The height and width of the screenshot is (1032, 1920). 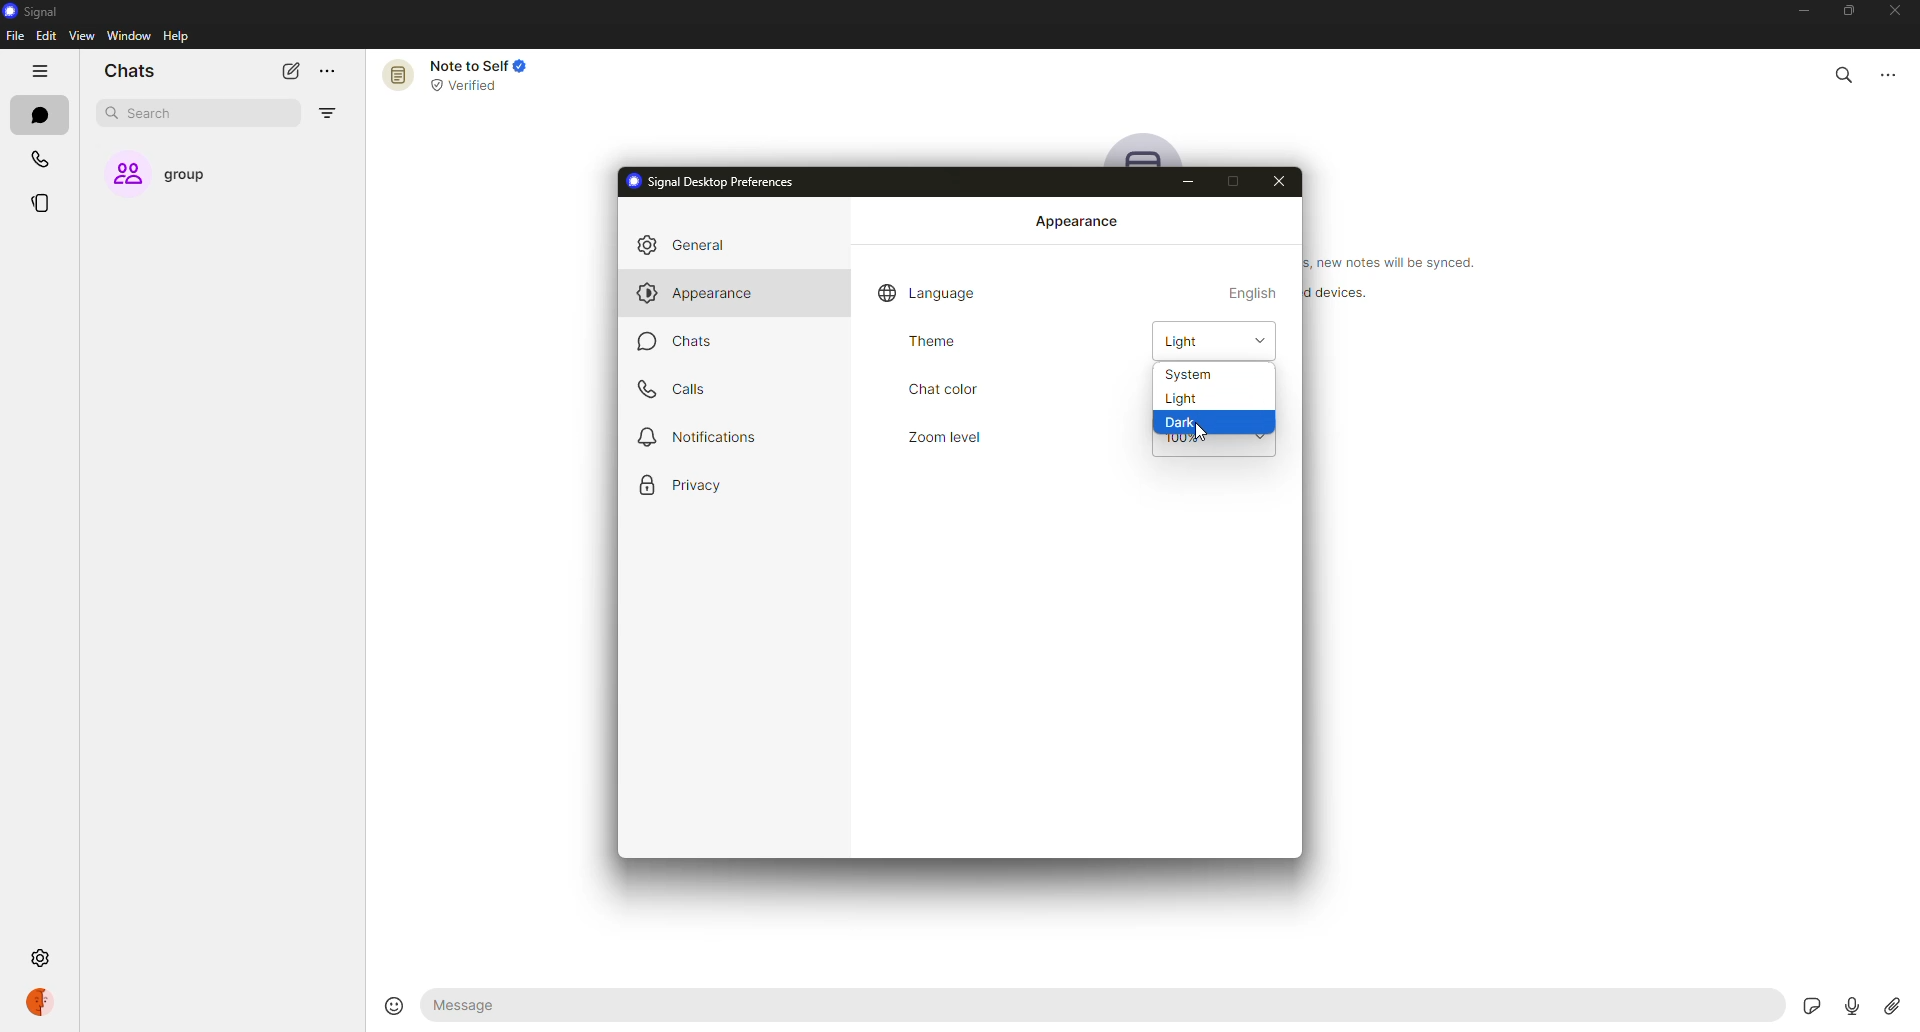 What do you see at coordinates (326, 114) in the screenshot?
I see `filter` at bounding box center [326, 114].